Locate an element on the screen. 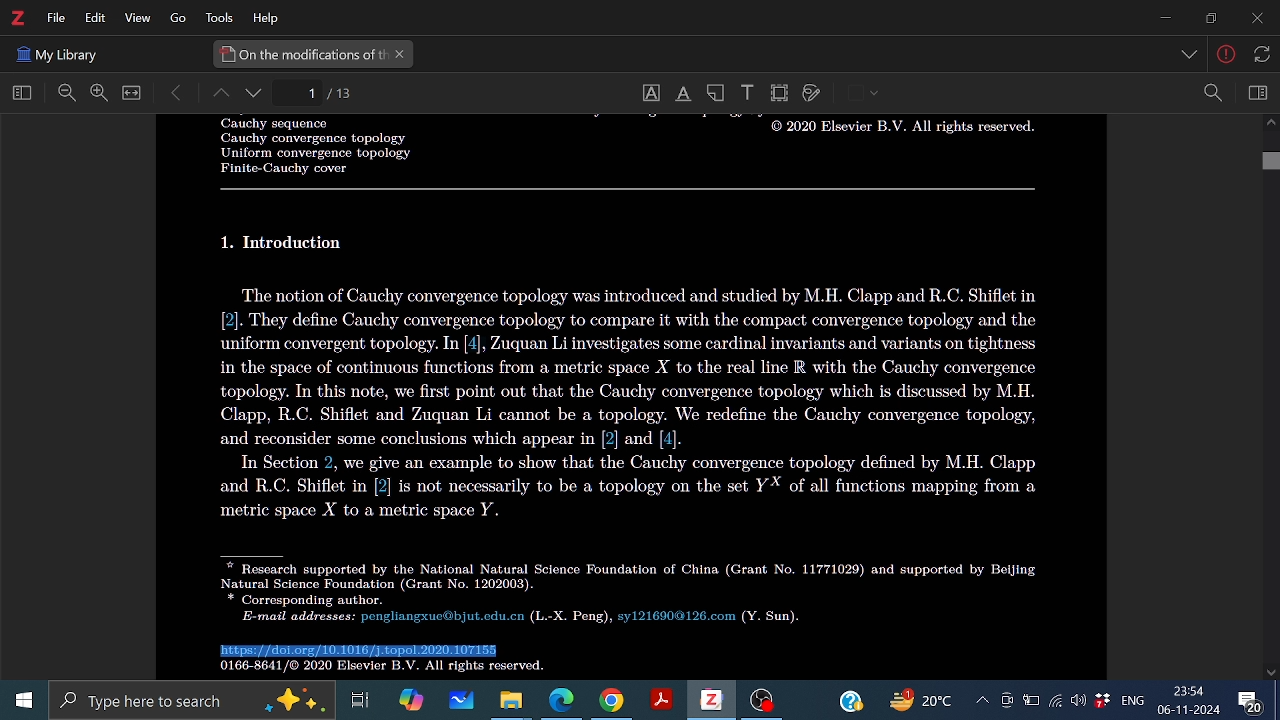  Current page is located at coordinates (342, 93).